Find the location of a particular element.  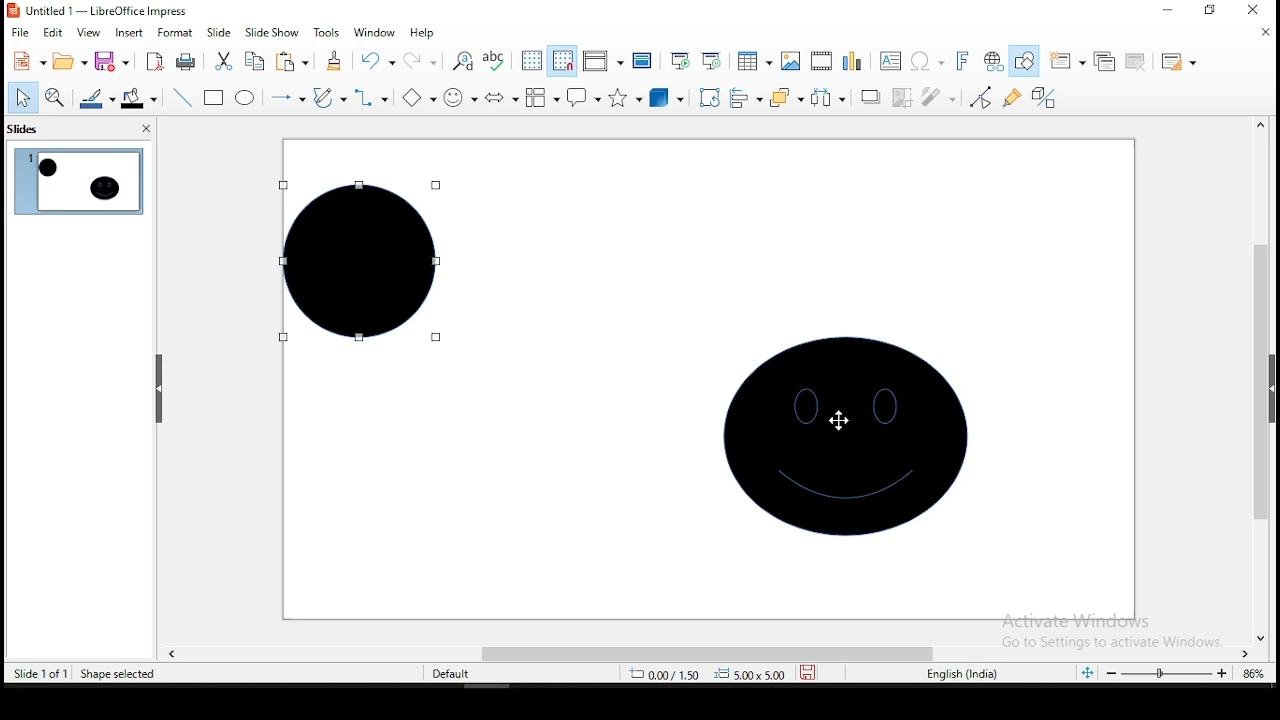

lines and arrows is located at coordinates (286, 97).